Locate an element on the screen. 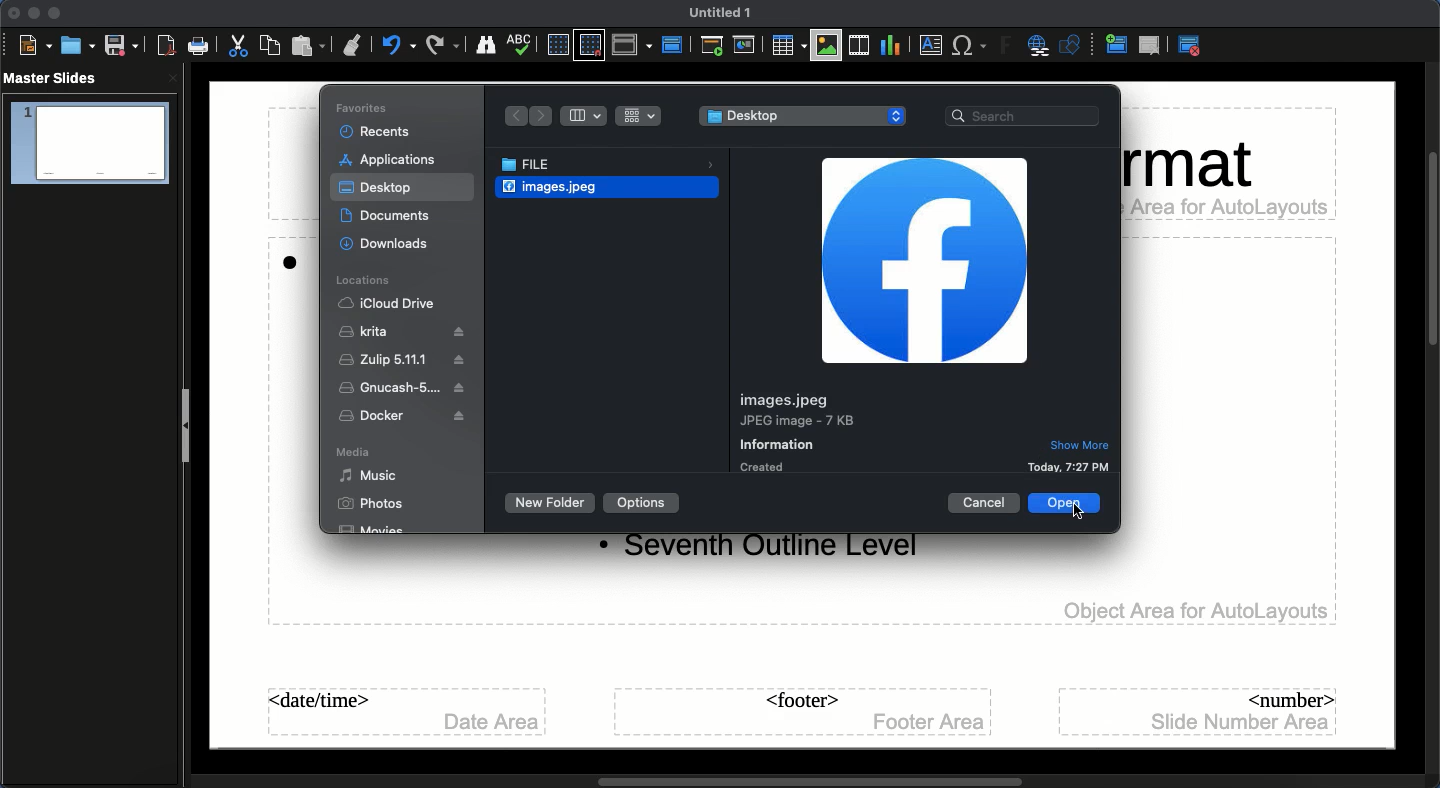 This screenshot has height=788, width=1440. Open is located at coordinates (75, 46).